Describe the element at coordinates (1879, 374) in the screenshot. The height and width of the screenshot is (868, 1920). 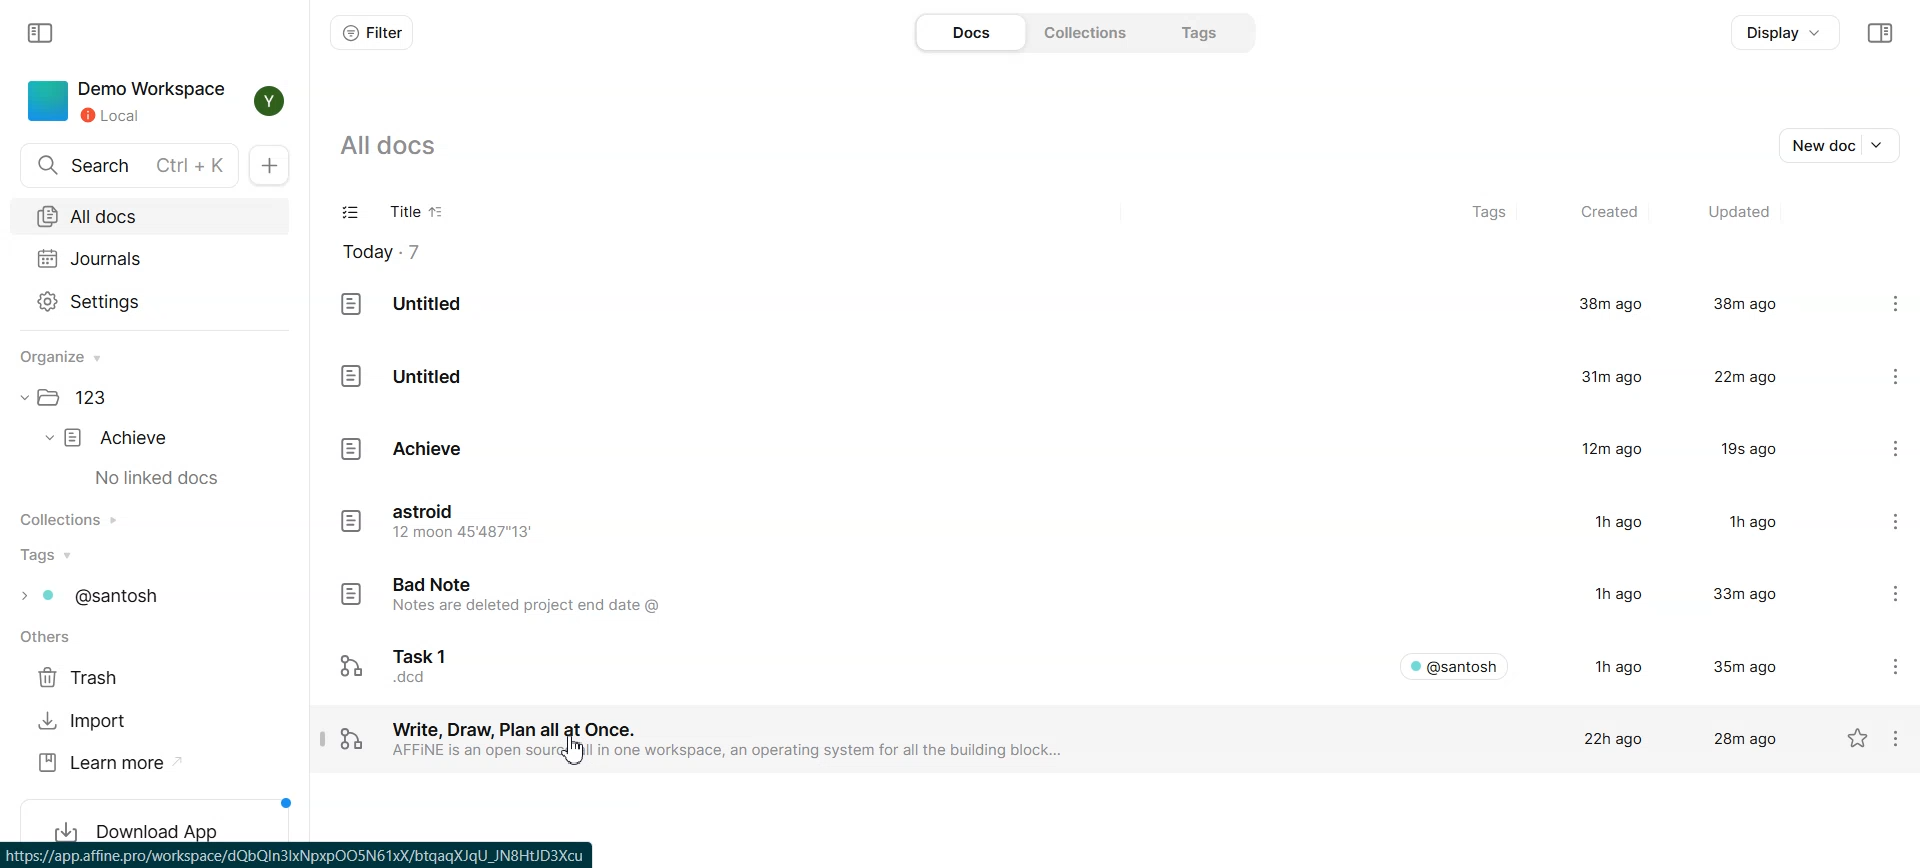
I see `Settings` at that location.